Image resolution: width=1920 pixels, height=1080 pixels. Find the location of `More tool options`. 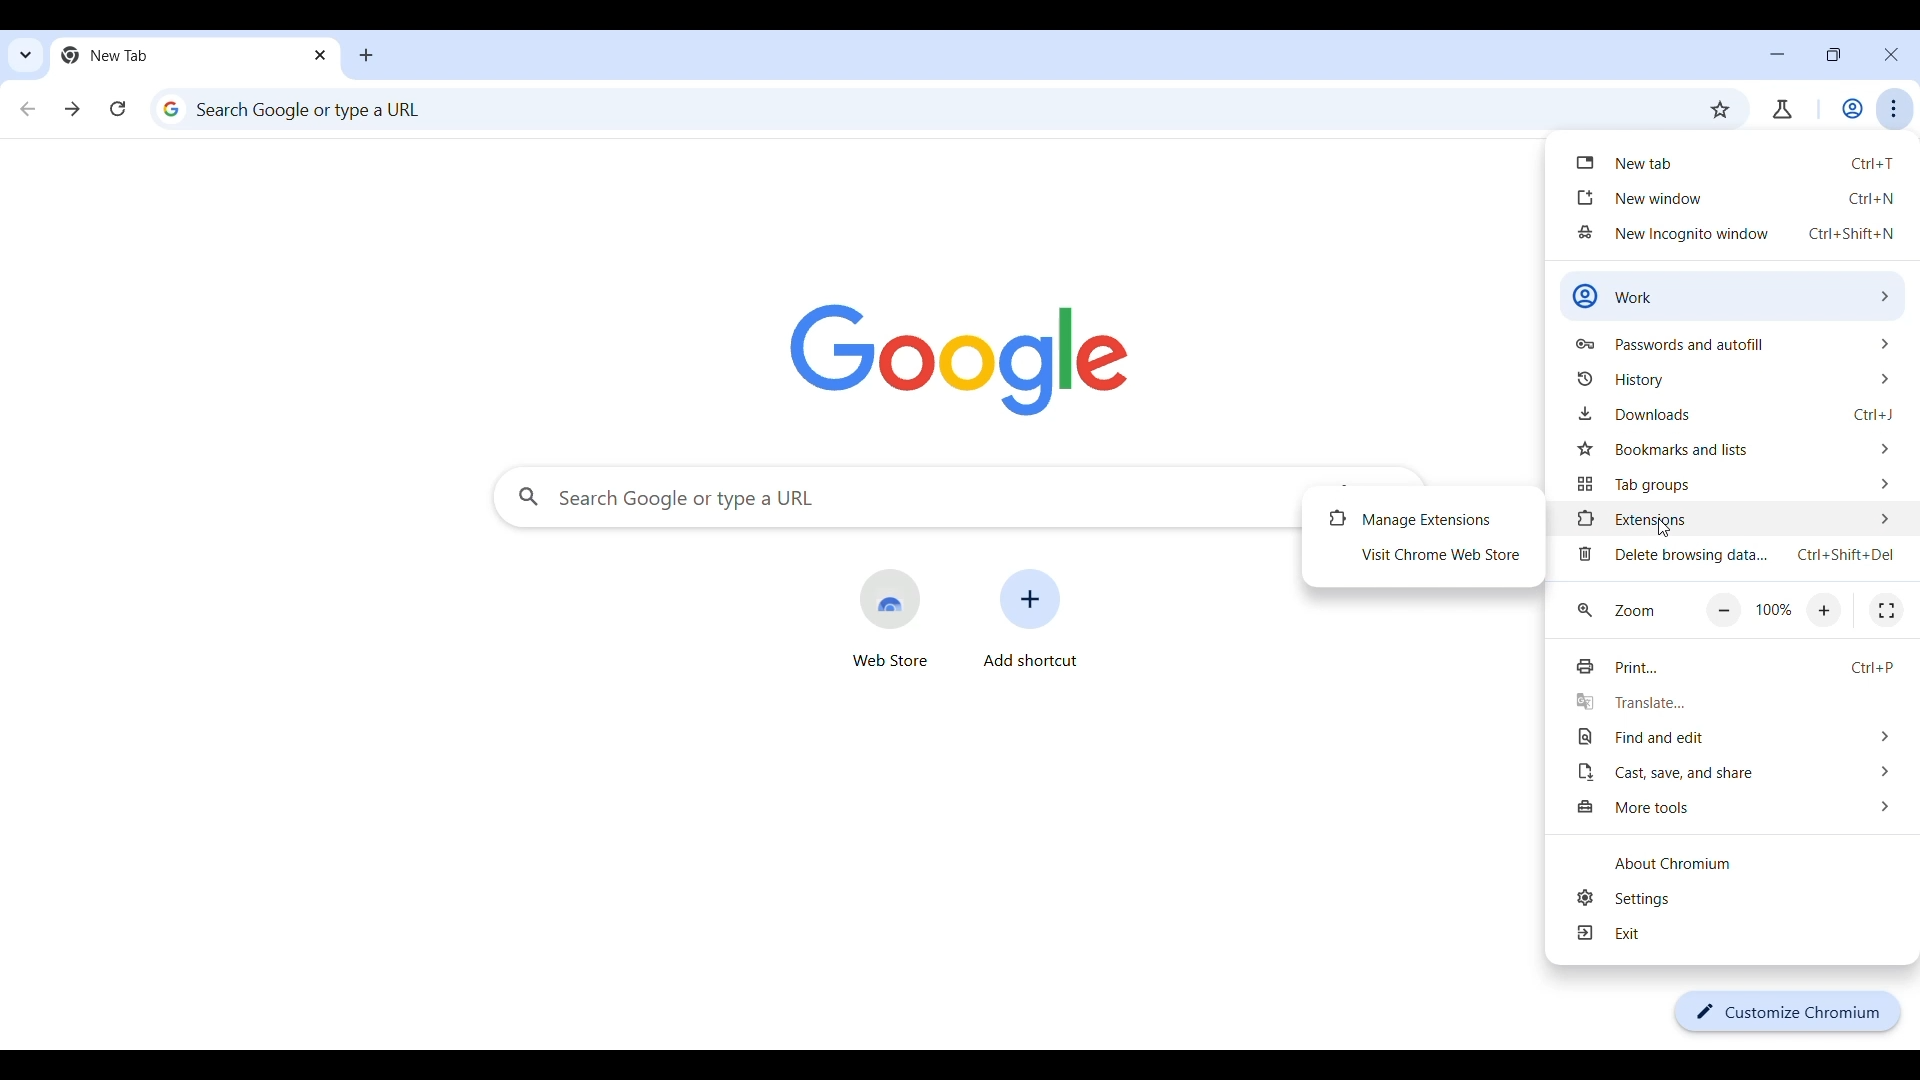

More tool options is located at coordinates (1740, 807).